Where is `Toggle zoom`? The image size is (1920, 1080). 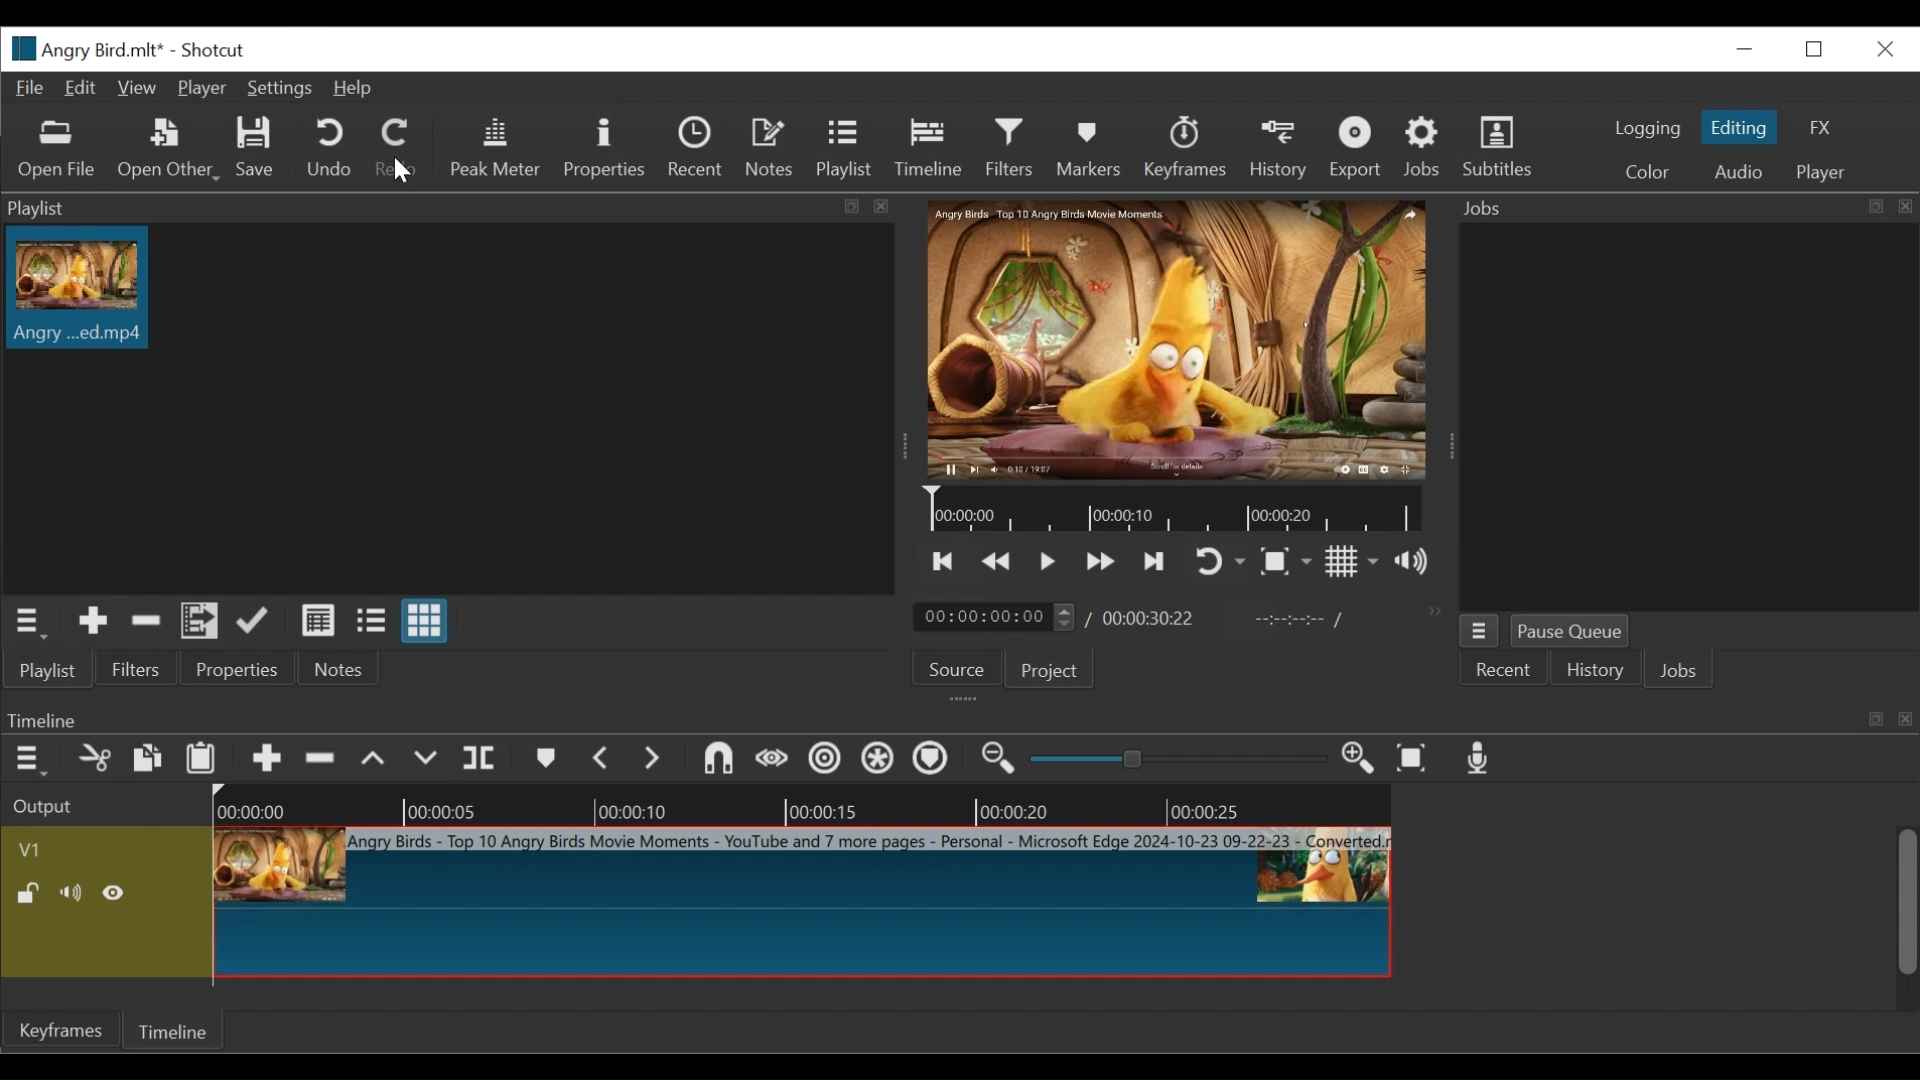 Toggle zoom is located at coordinates (1285, 562).